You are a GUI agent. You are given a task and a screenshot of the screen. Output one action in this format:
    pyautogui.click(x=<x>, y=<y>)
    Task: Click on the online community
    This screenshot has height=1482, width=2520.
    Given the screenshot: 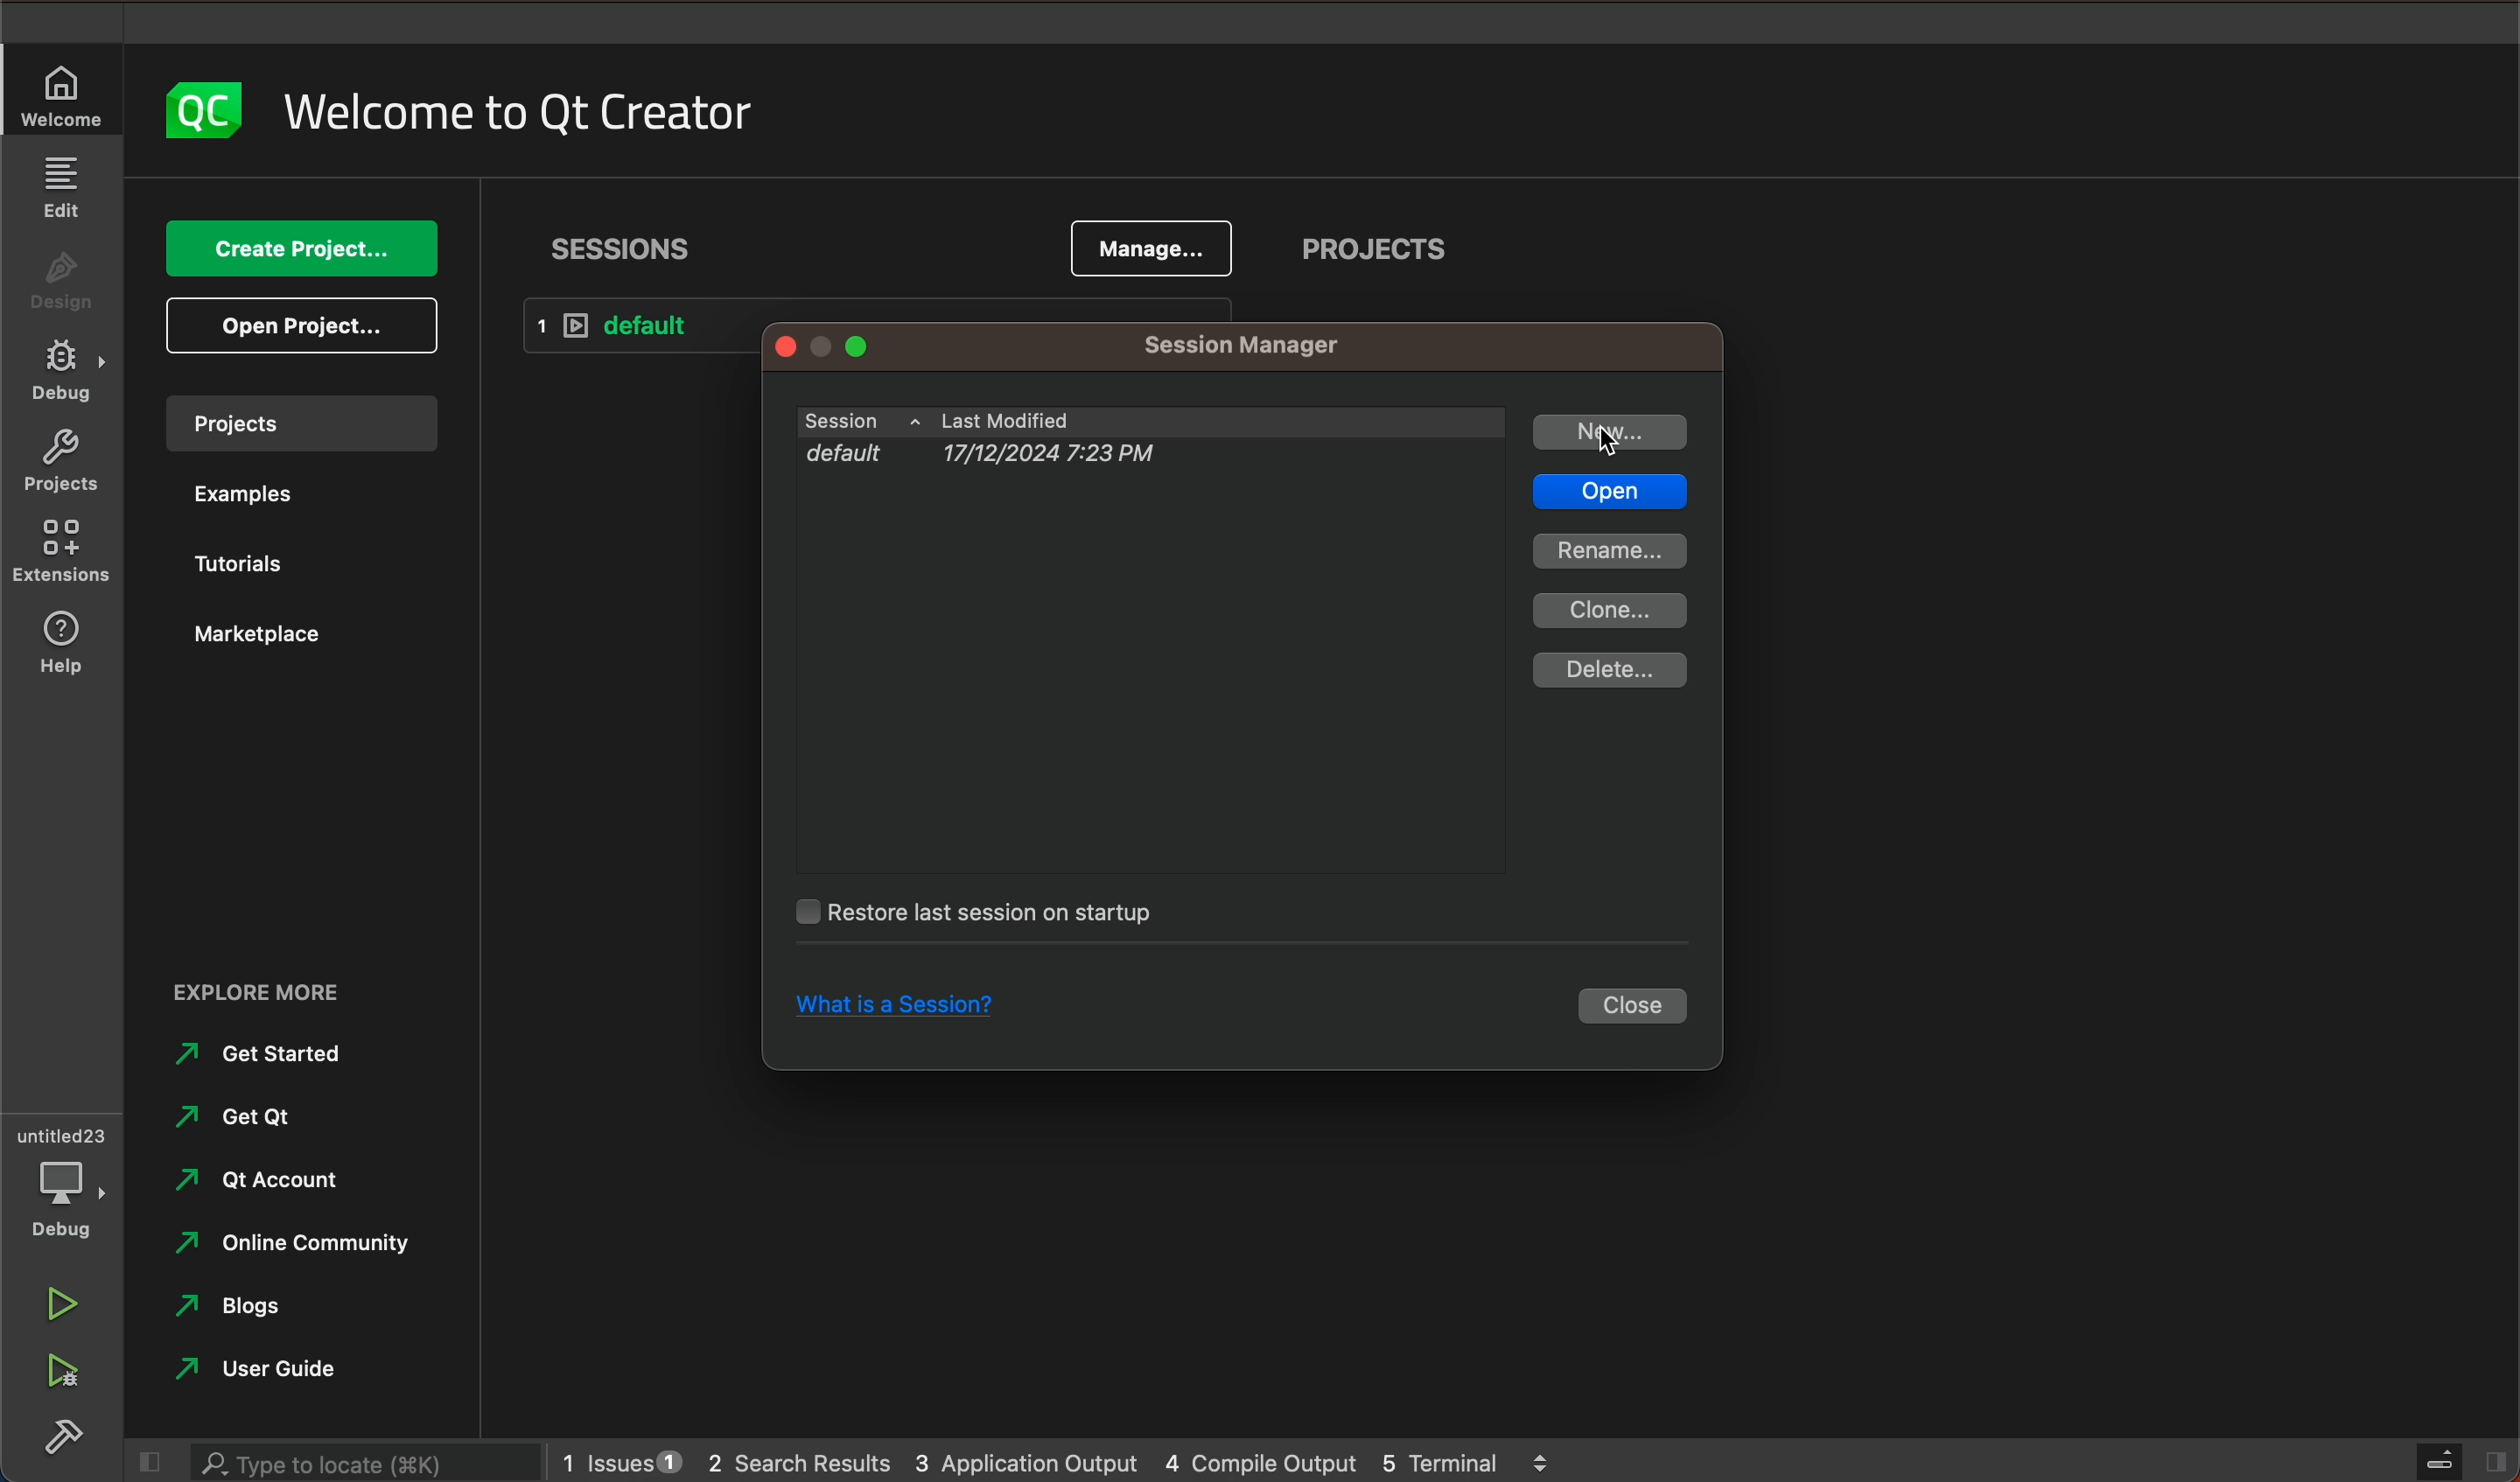 What is the action you would take?
    pyautogui.click(x=282, y=1243)
    